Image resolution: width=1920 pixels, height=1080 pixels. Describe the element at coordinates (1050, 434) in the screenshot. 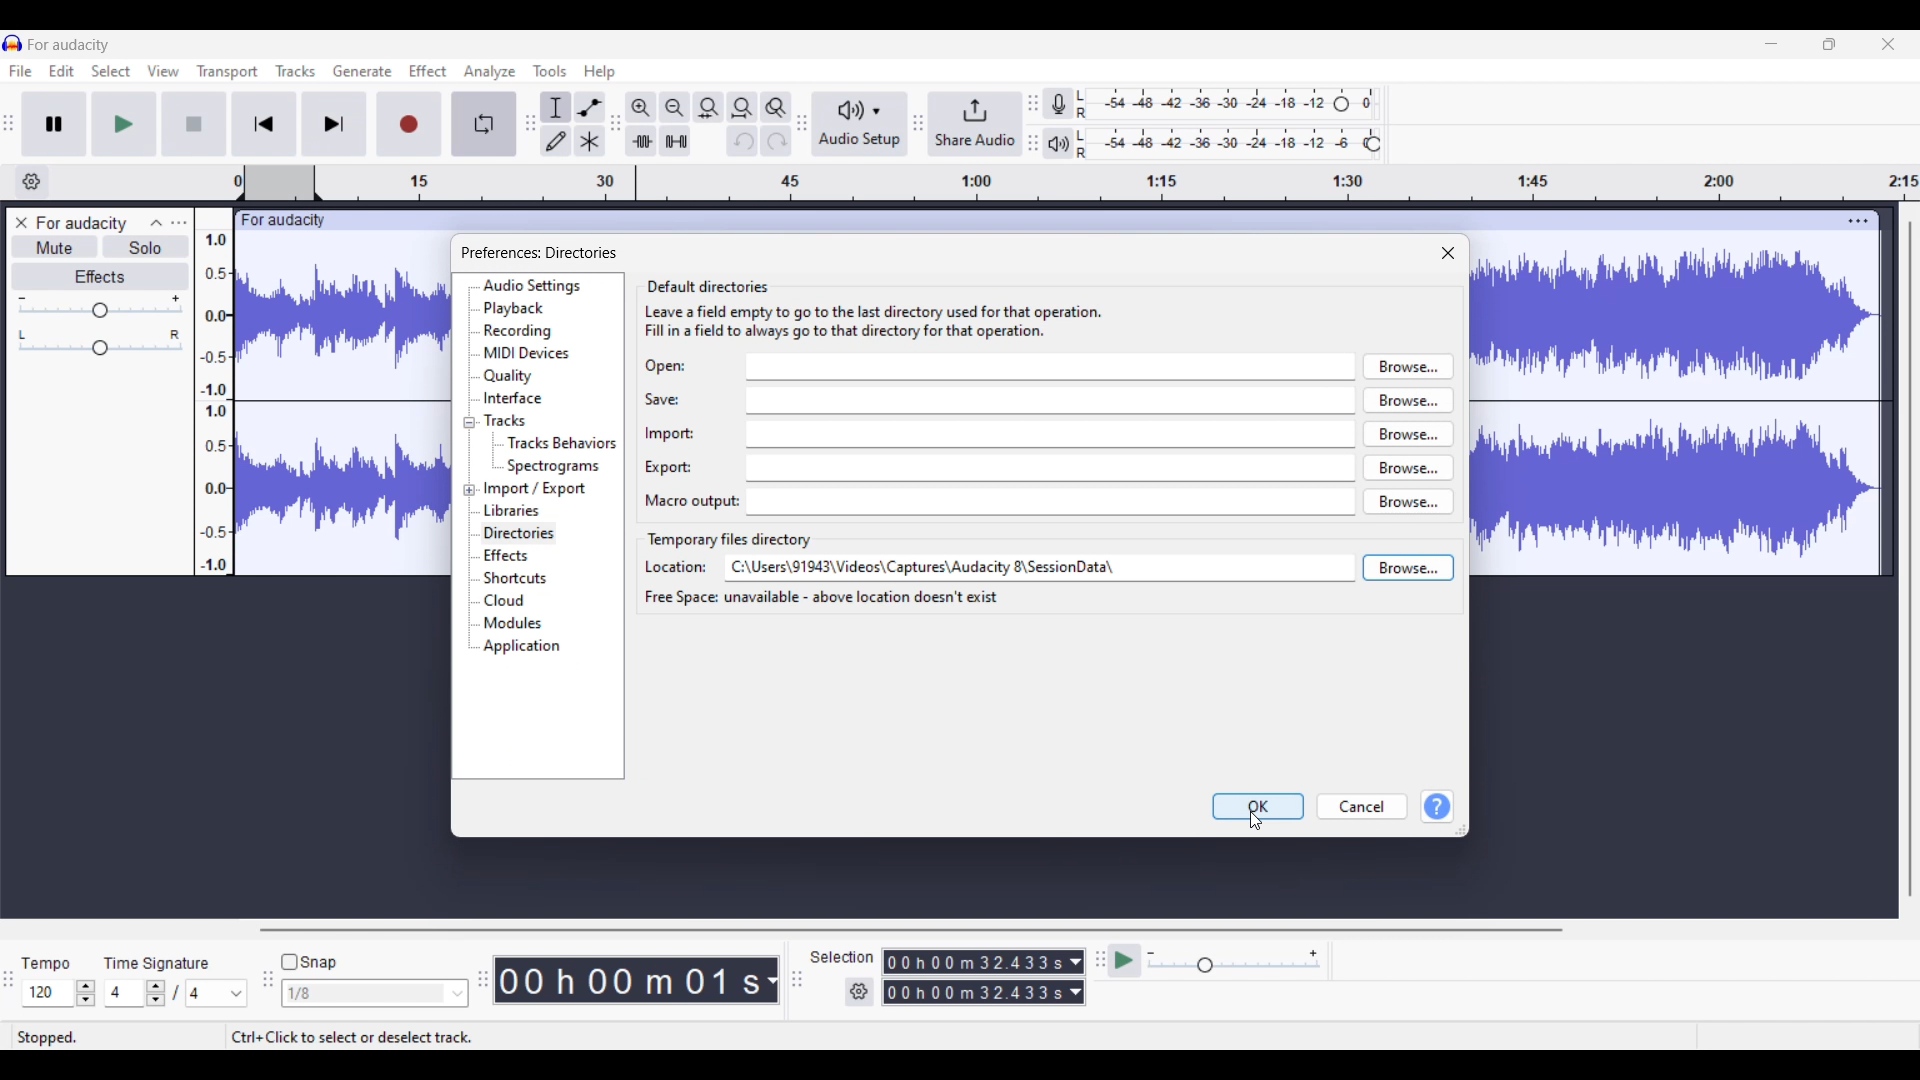

I see `import input box` at that location.